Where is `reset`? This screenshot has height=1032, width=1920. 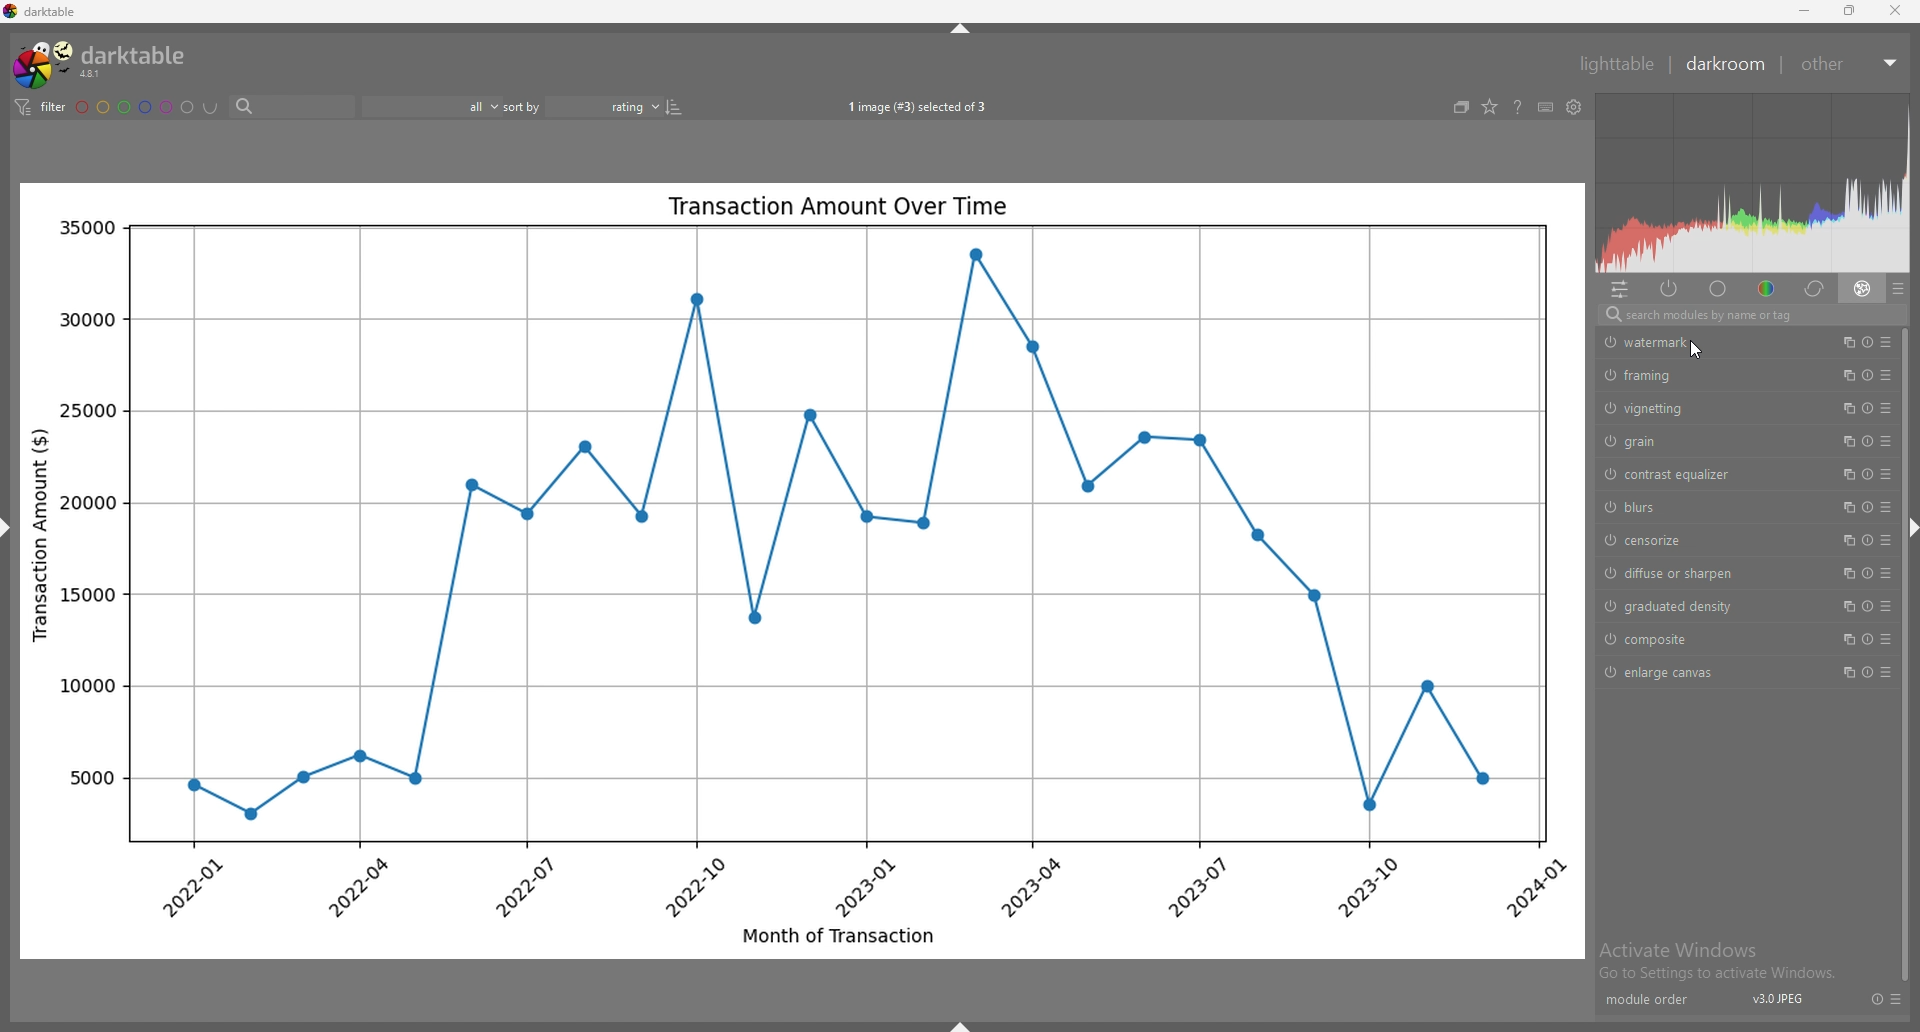 reset is located at coordinates (1866, 473).